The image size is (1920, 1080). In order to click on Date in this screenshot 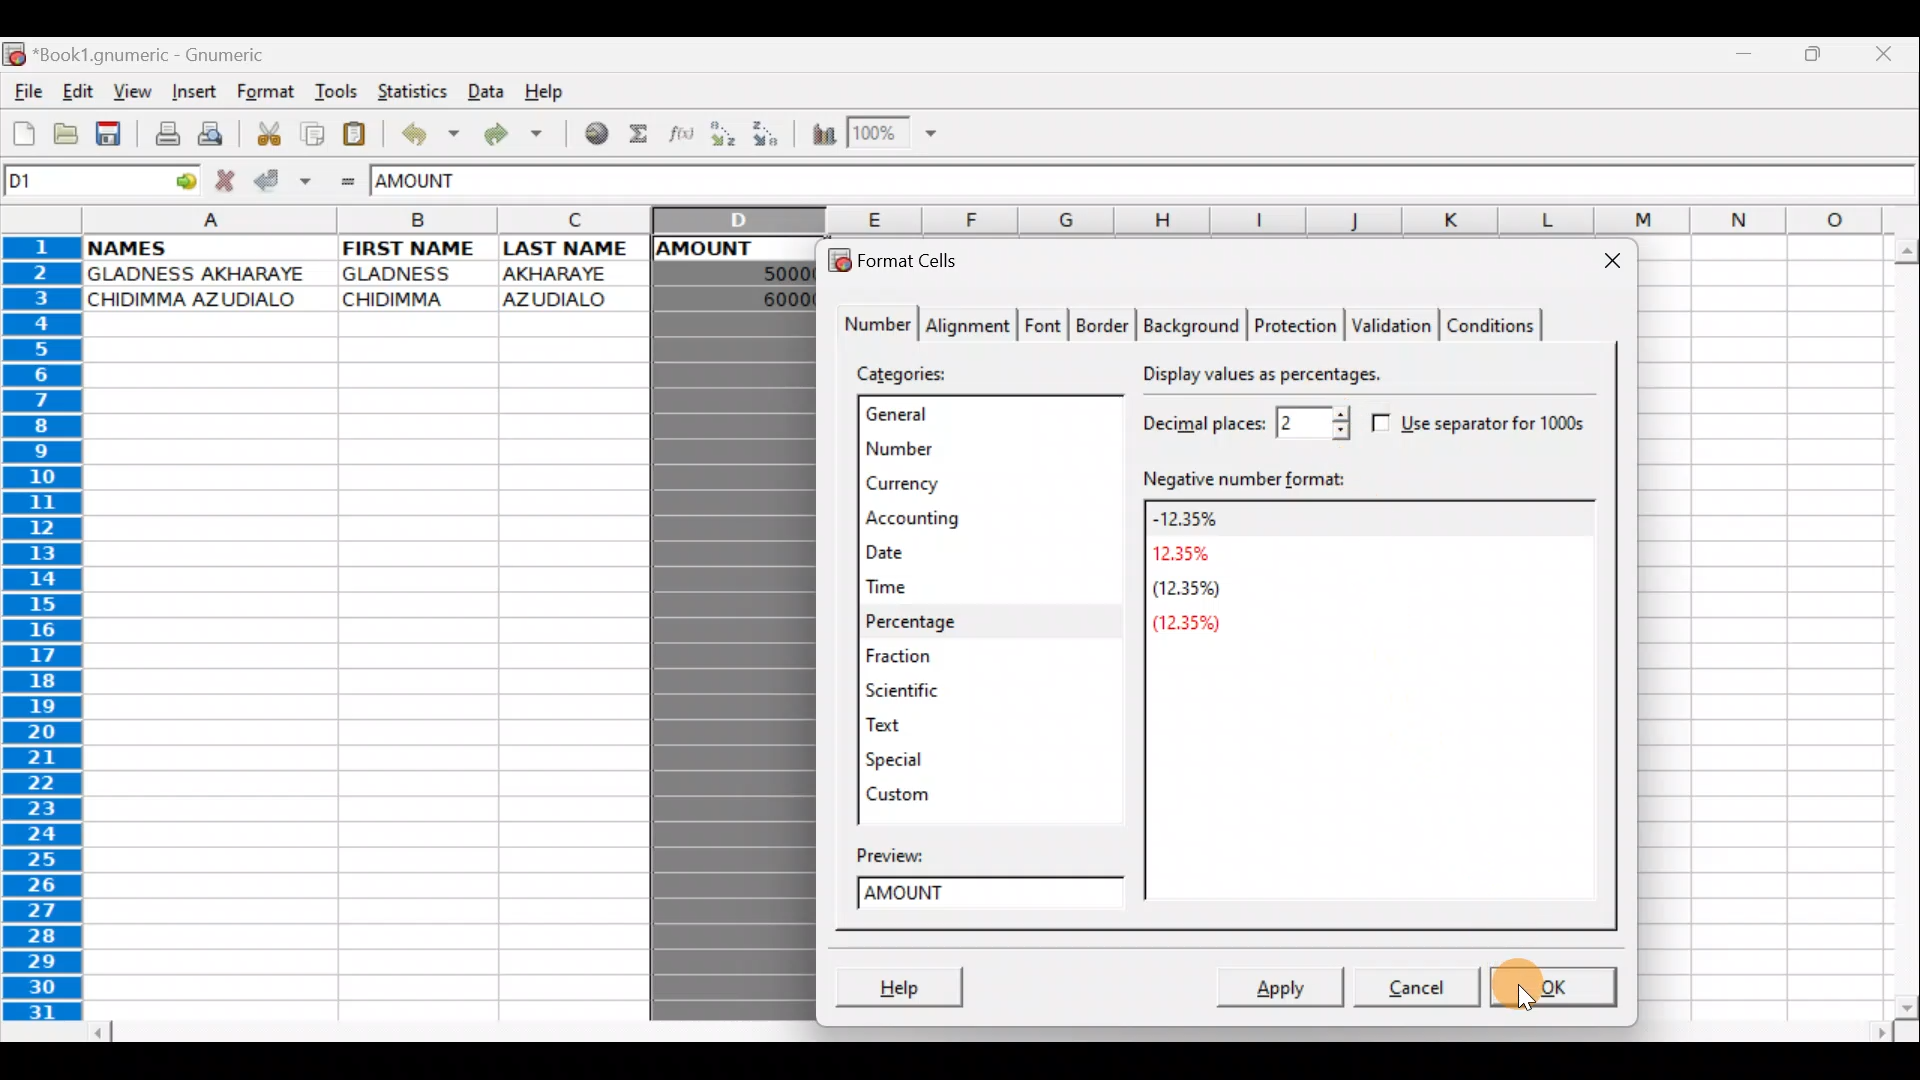, I will do `click(943, 554)`.